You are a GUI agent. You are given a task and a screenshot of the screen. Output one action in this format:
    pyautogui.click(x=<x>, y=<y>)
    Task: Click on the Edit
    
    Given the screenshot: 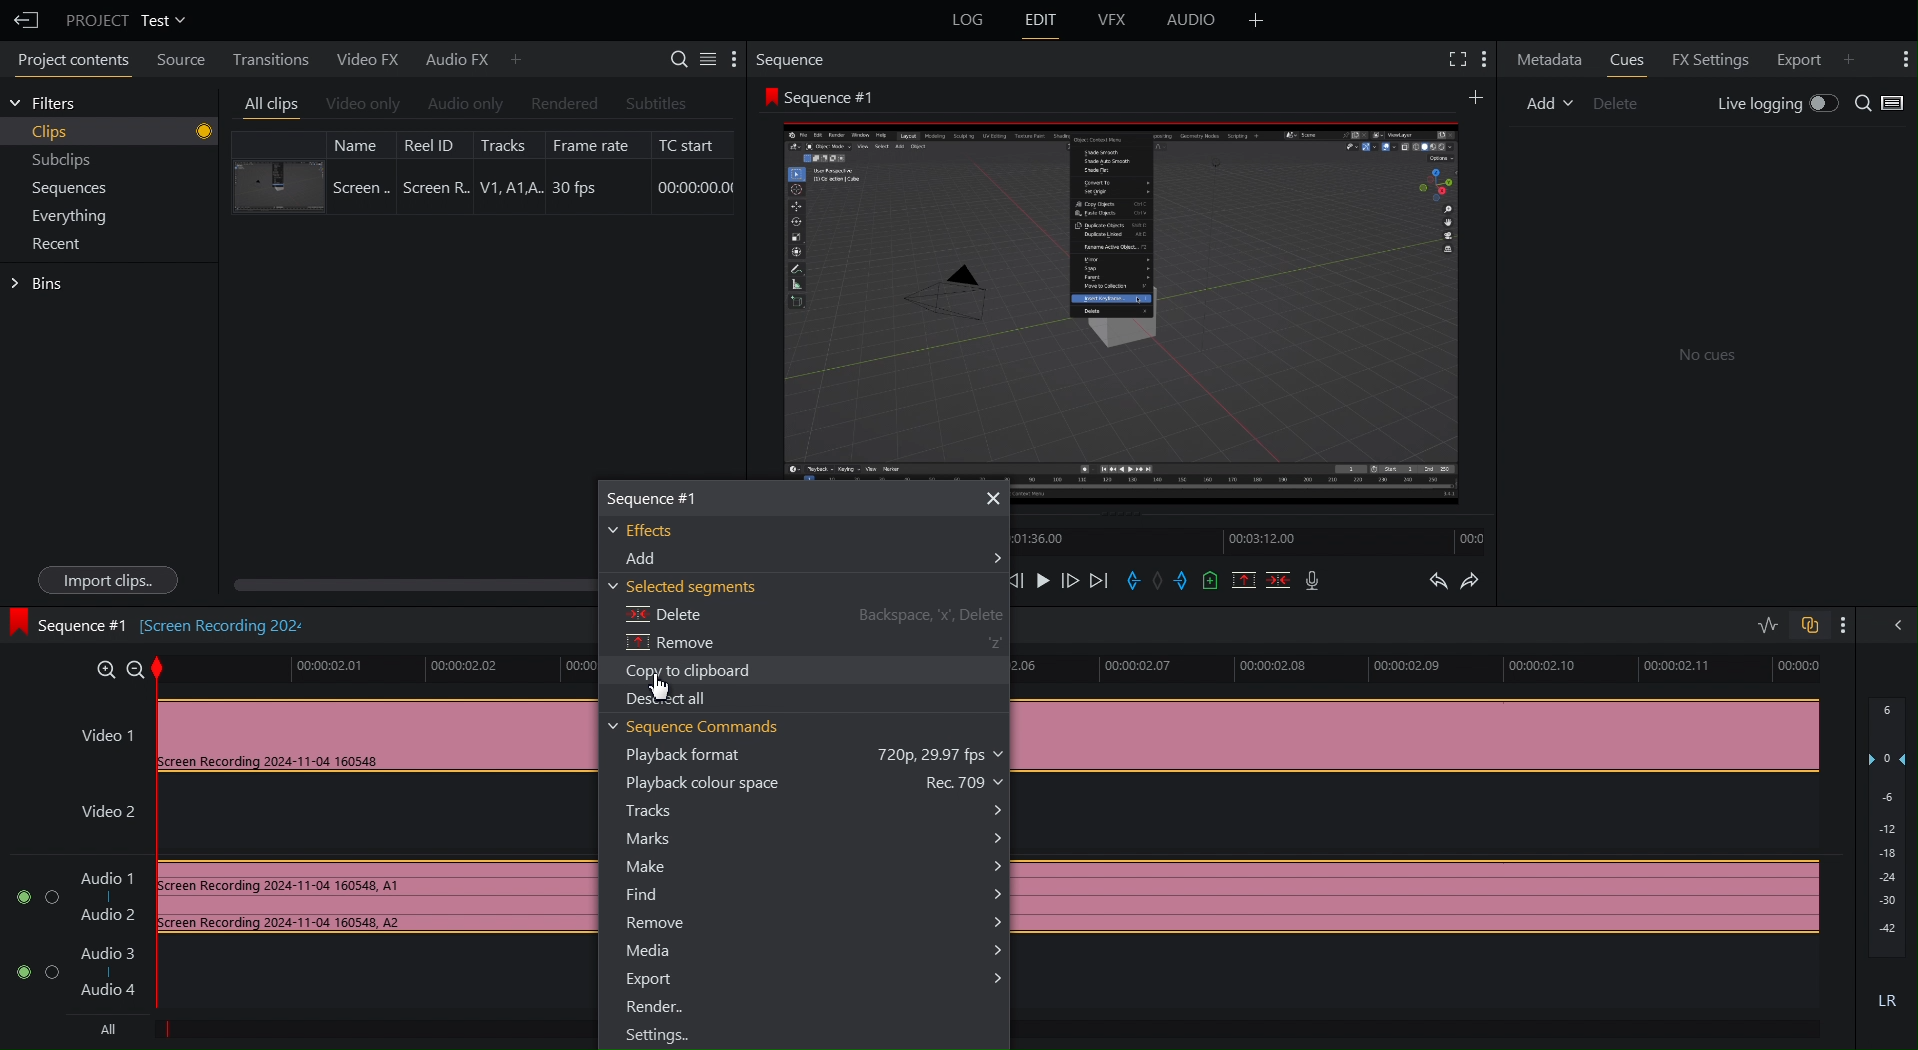 What is the action you would take?
    pyautogui.click(x=1040, y=21)
    